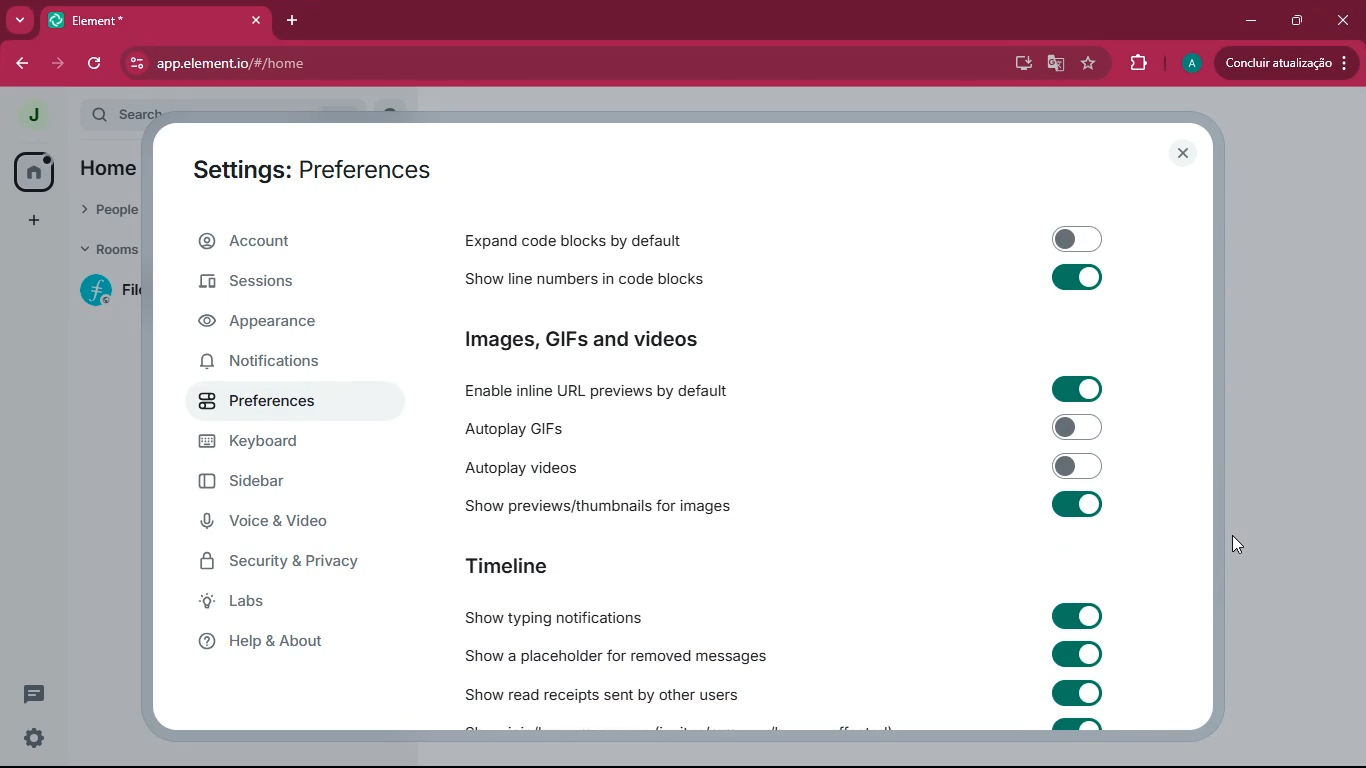 This screenshot has width=1366, height=768. I want to click on show a placeholder for removed messages, so click(616, 653).